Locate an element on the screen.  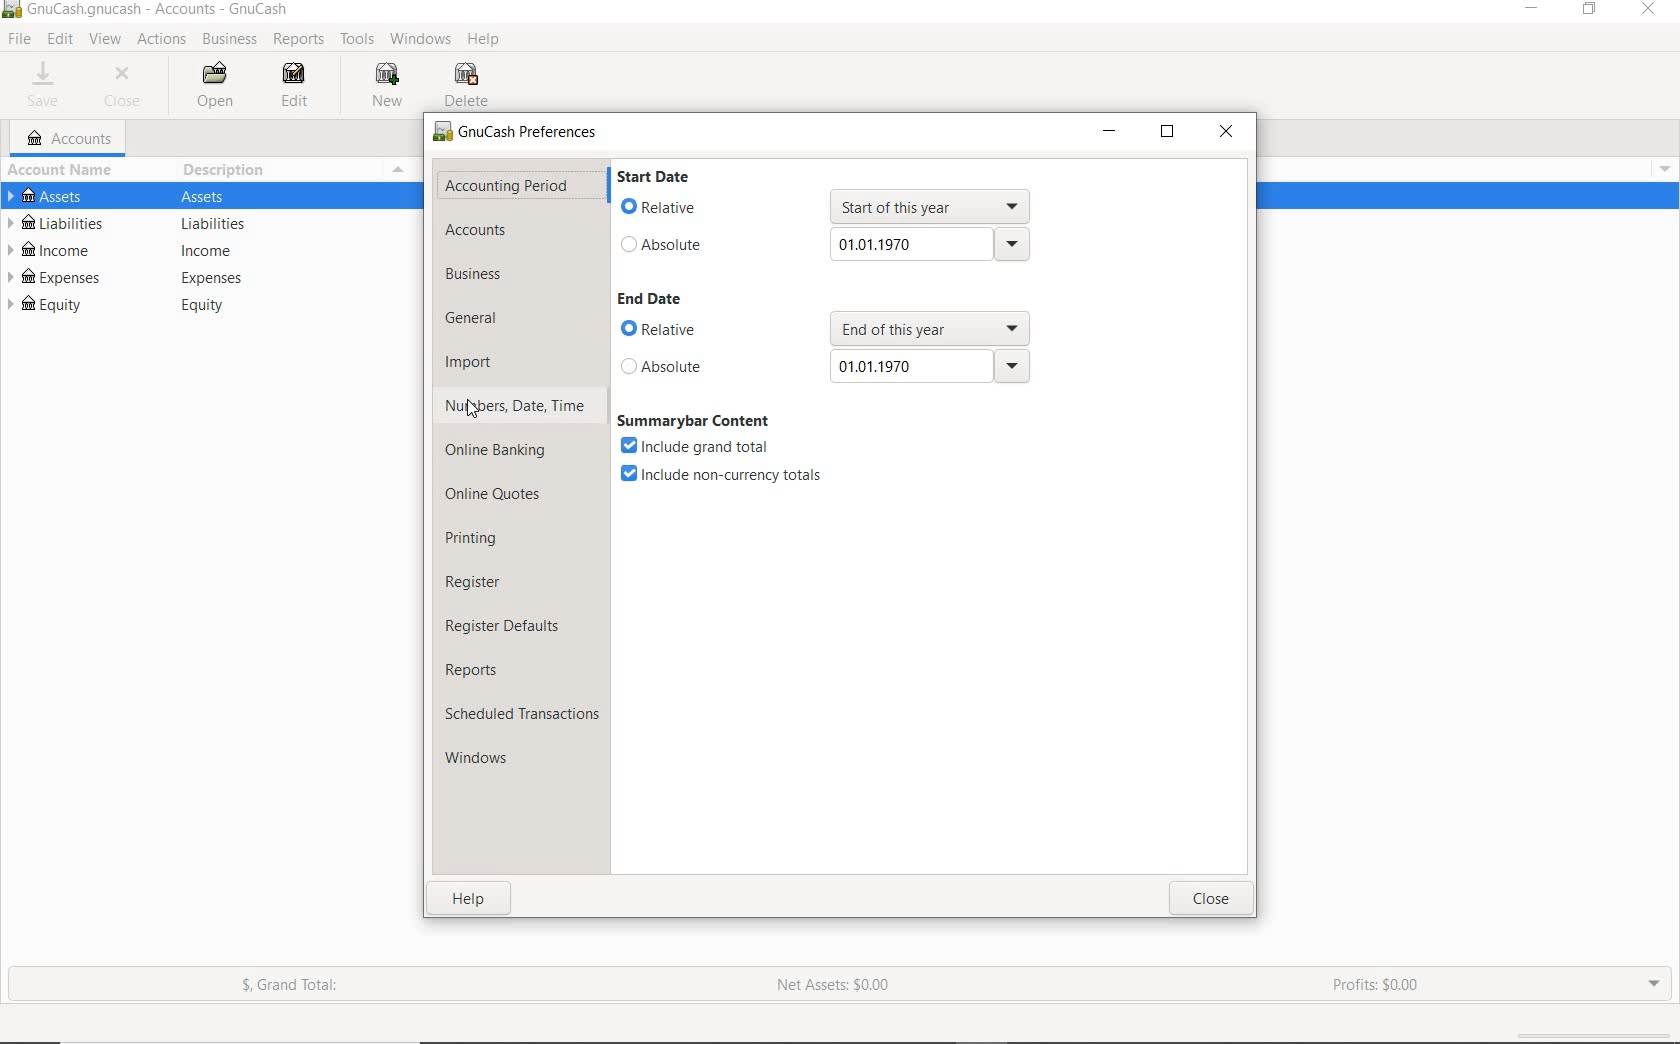
start of this year is located at coordinates (935, 206).